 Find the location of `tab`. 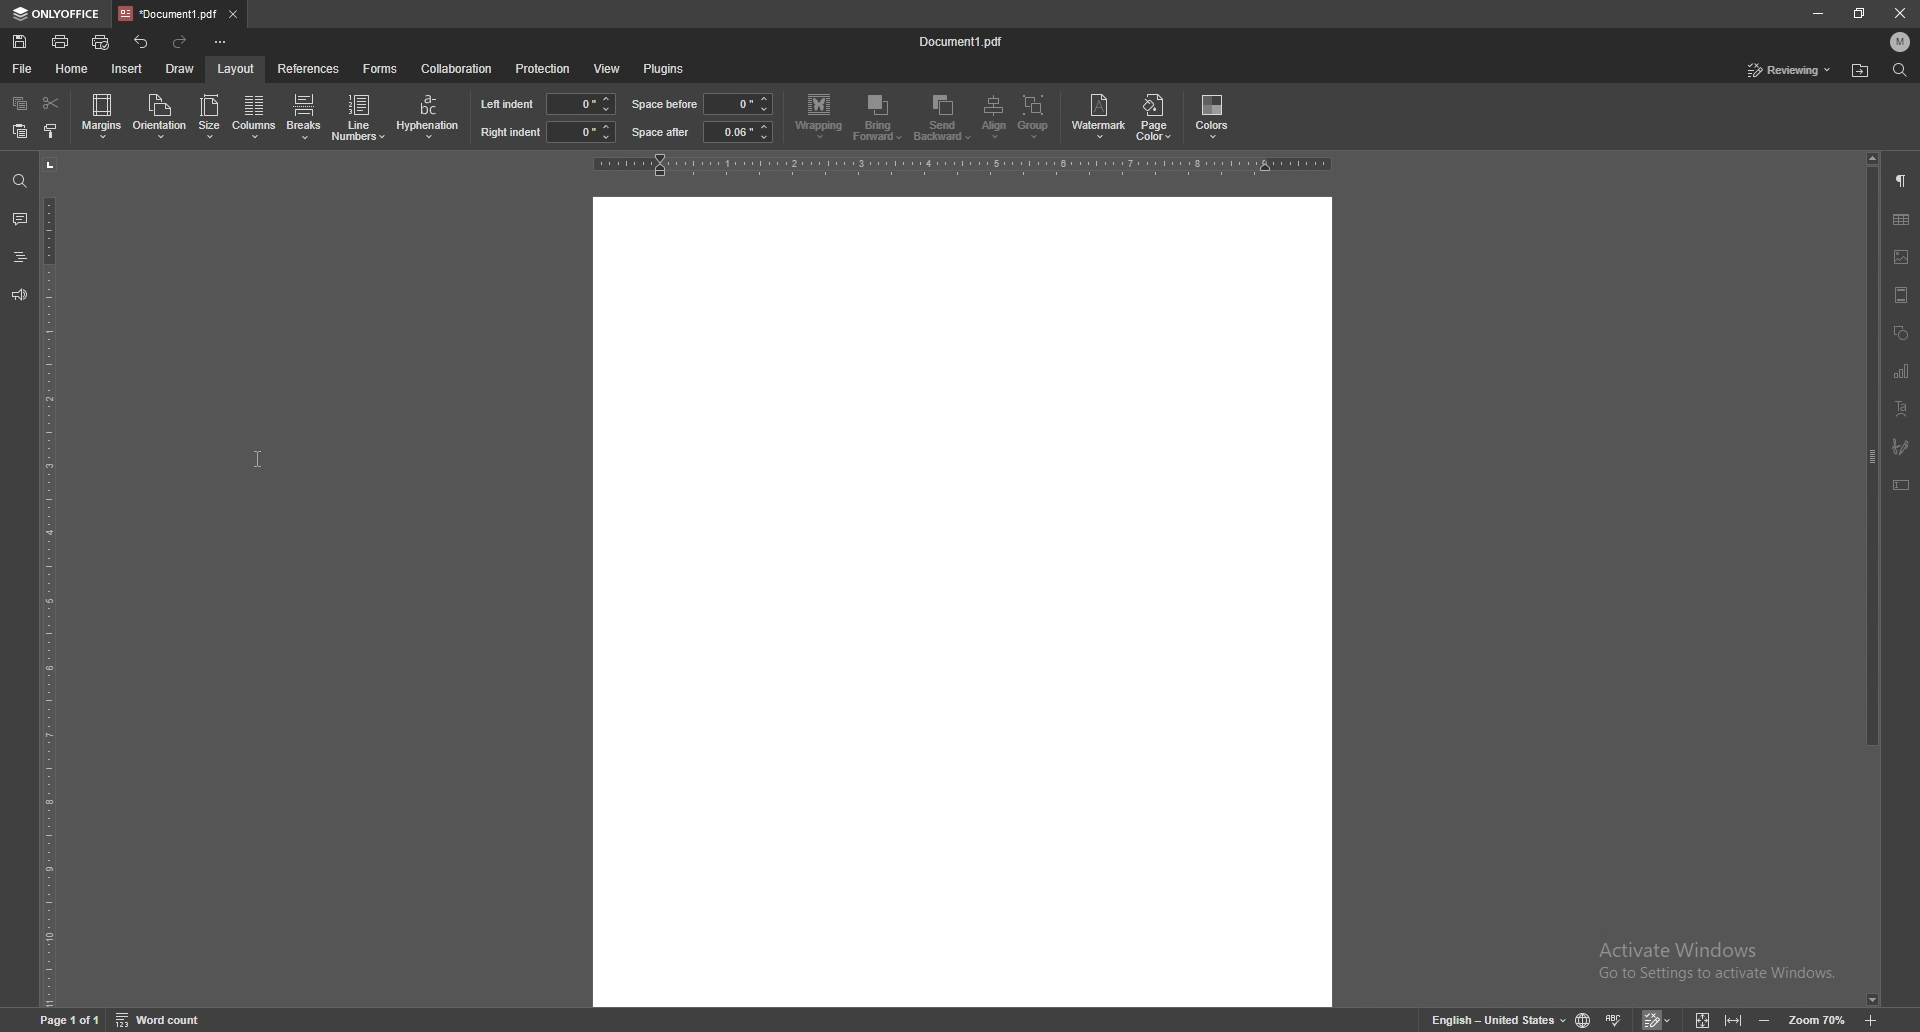

tab is located at coordinates (166, 12).